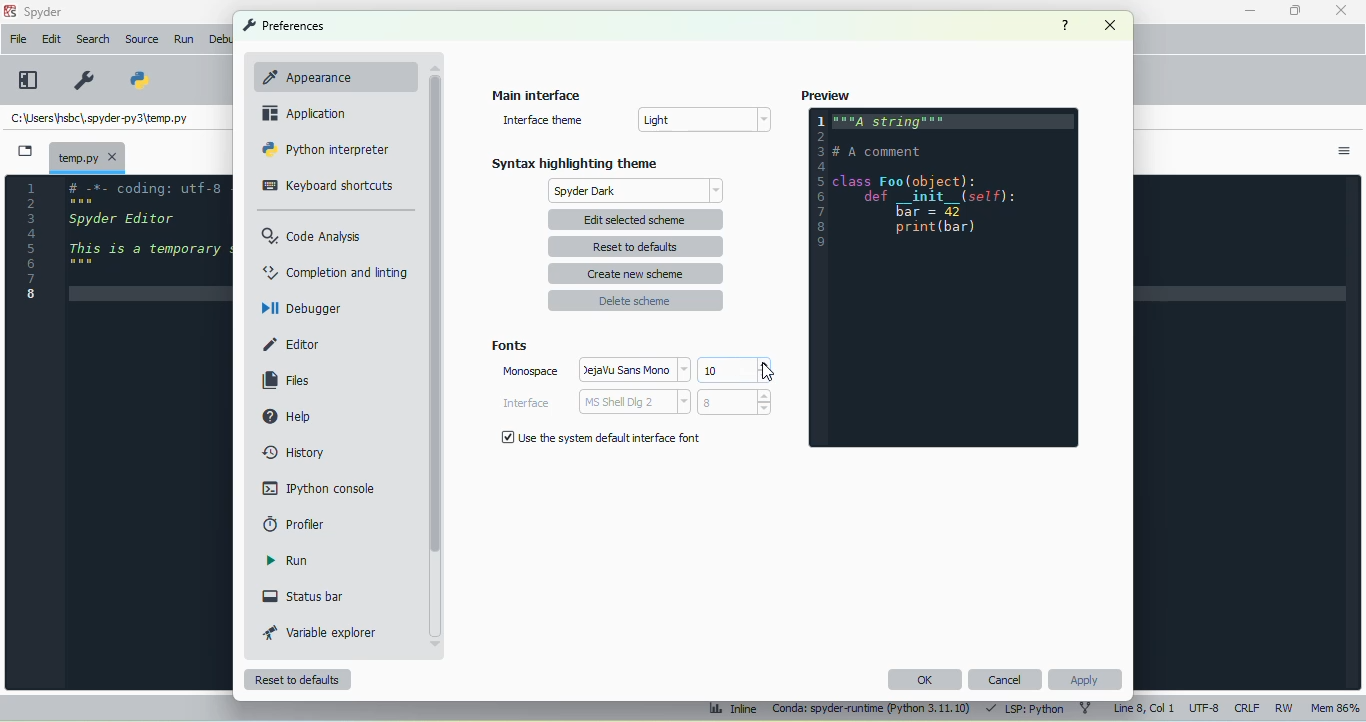  Describe the element at coordinates (283, 25) in the screenshot. I see `preferences` at that location.